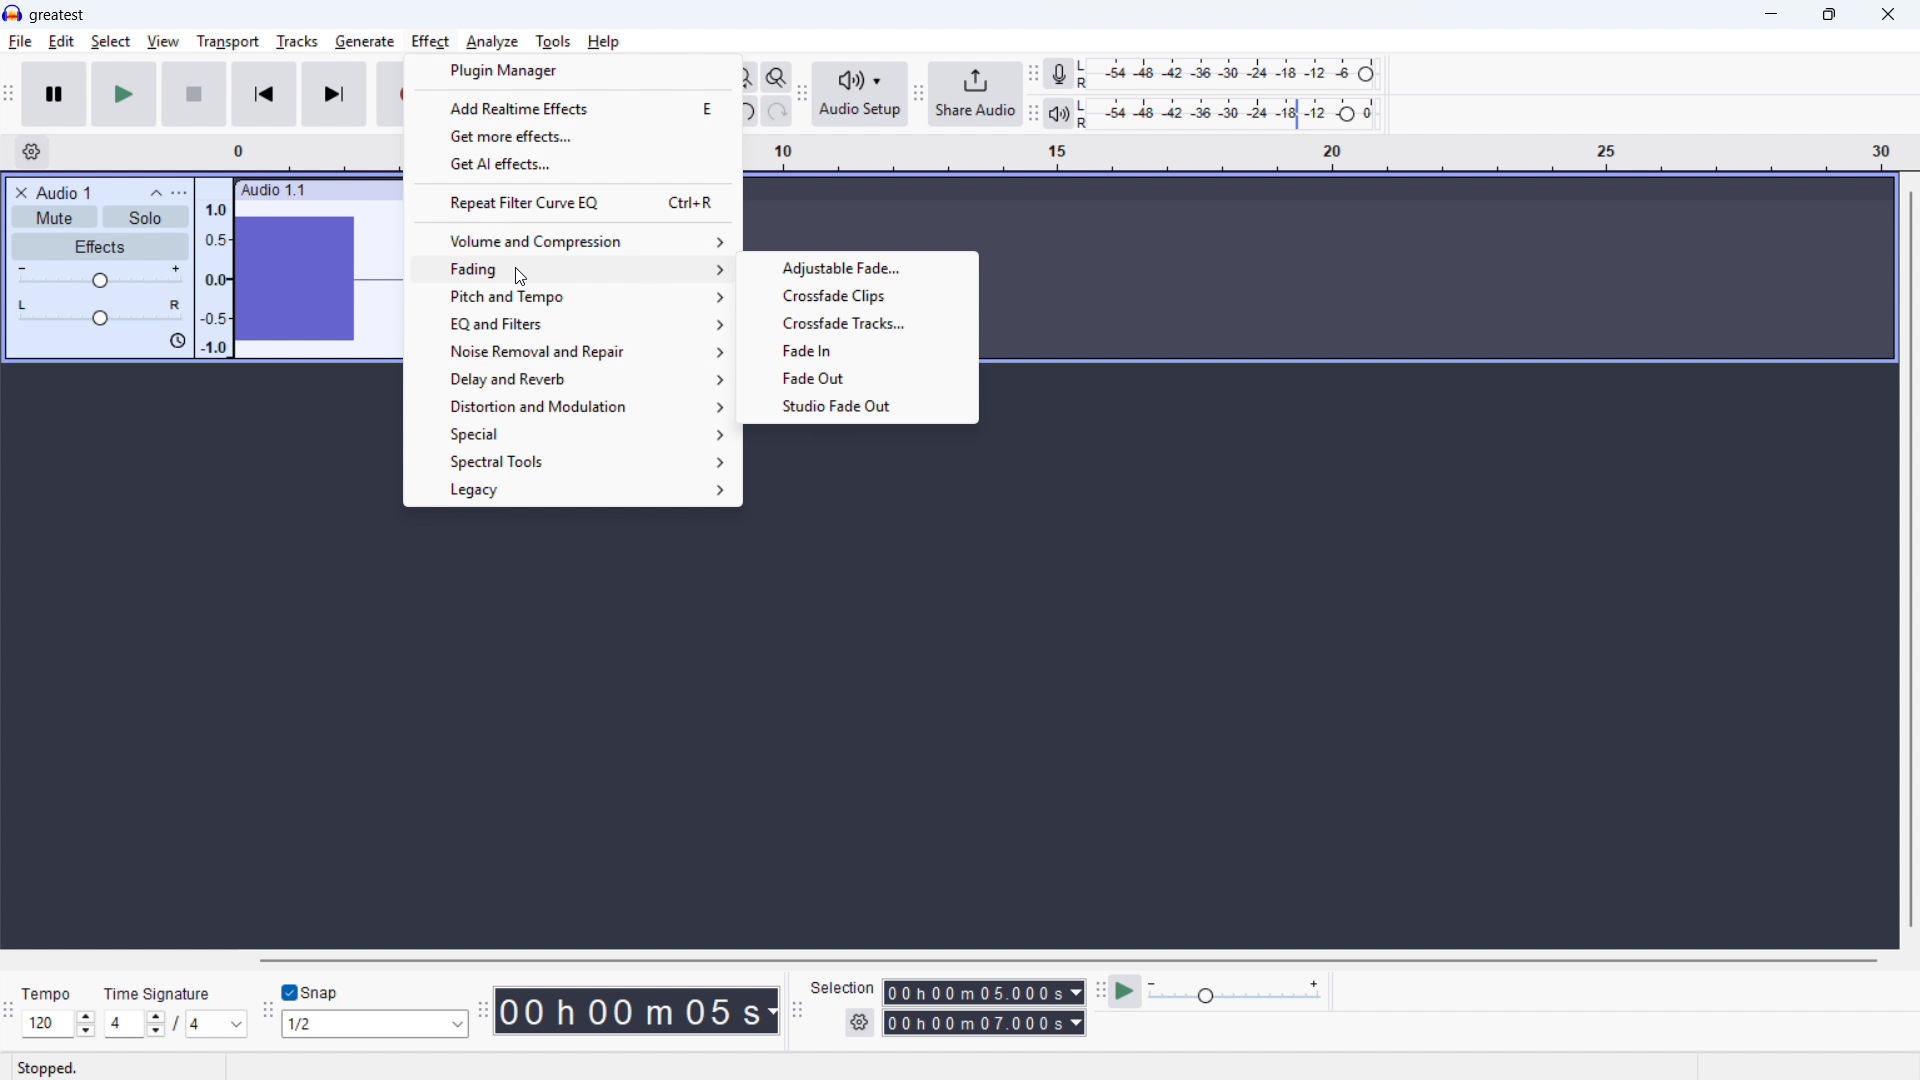 The width and height of the screenshot is (1920, 1080). What do you see at coordinates (574, 380) in the screenshot?
I see `Delay and reverb ` at bounding box center [574, 380].